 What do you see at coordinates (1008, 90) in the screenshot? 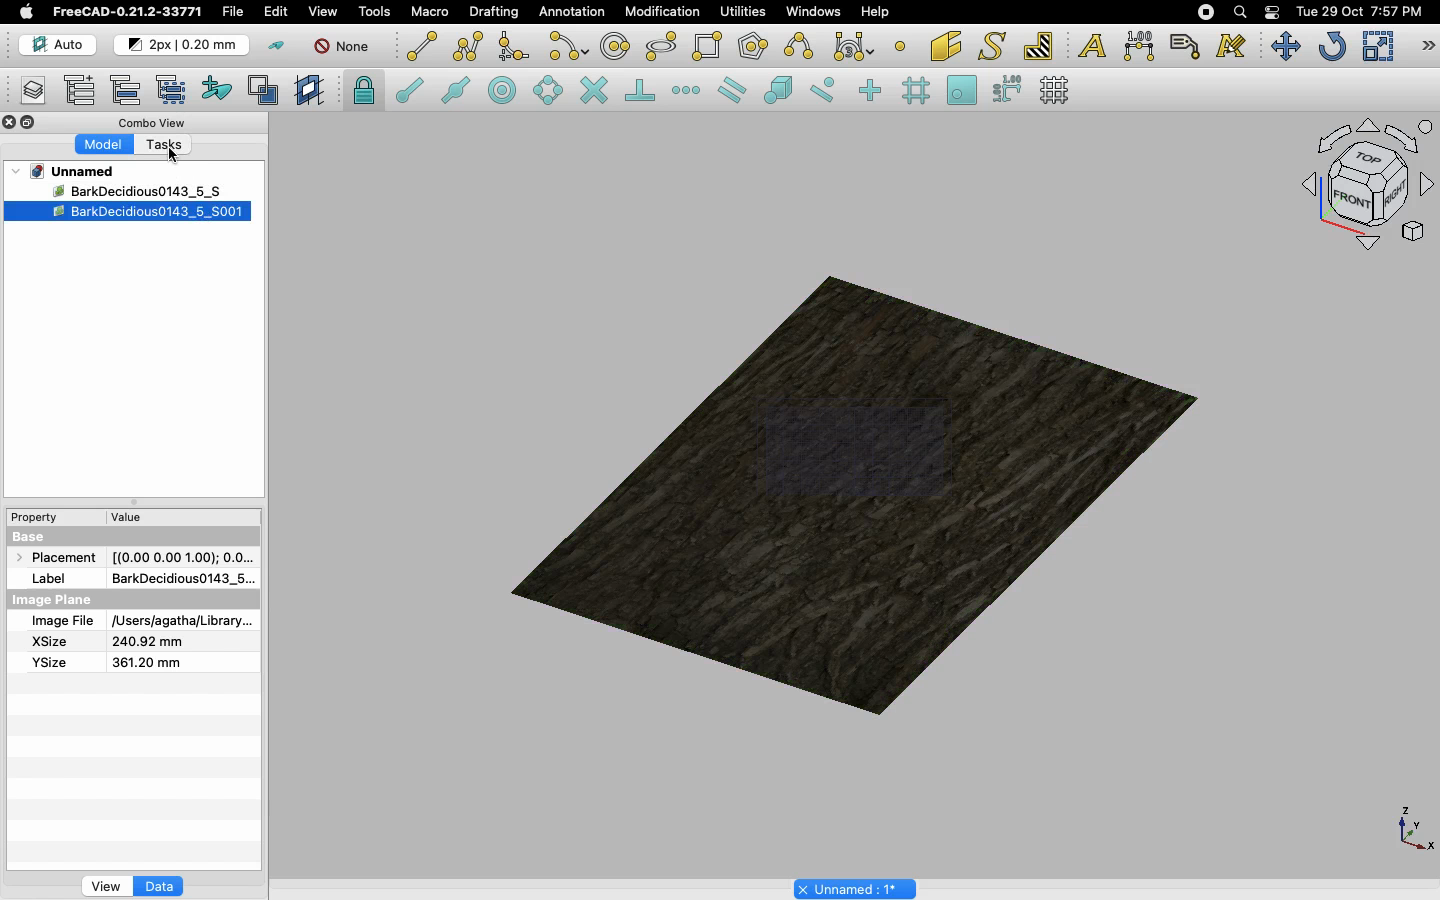
I see `Snap dimensions` at bounding box center [1008, 90].